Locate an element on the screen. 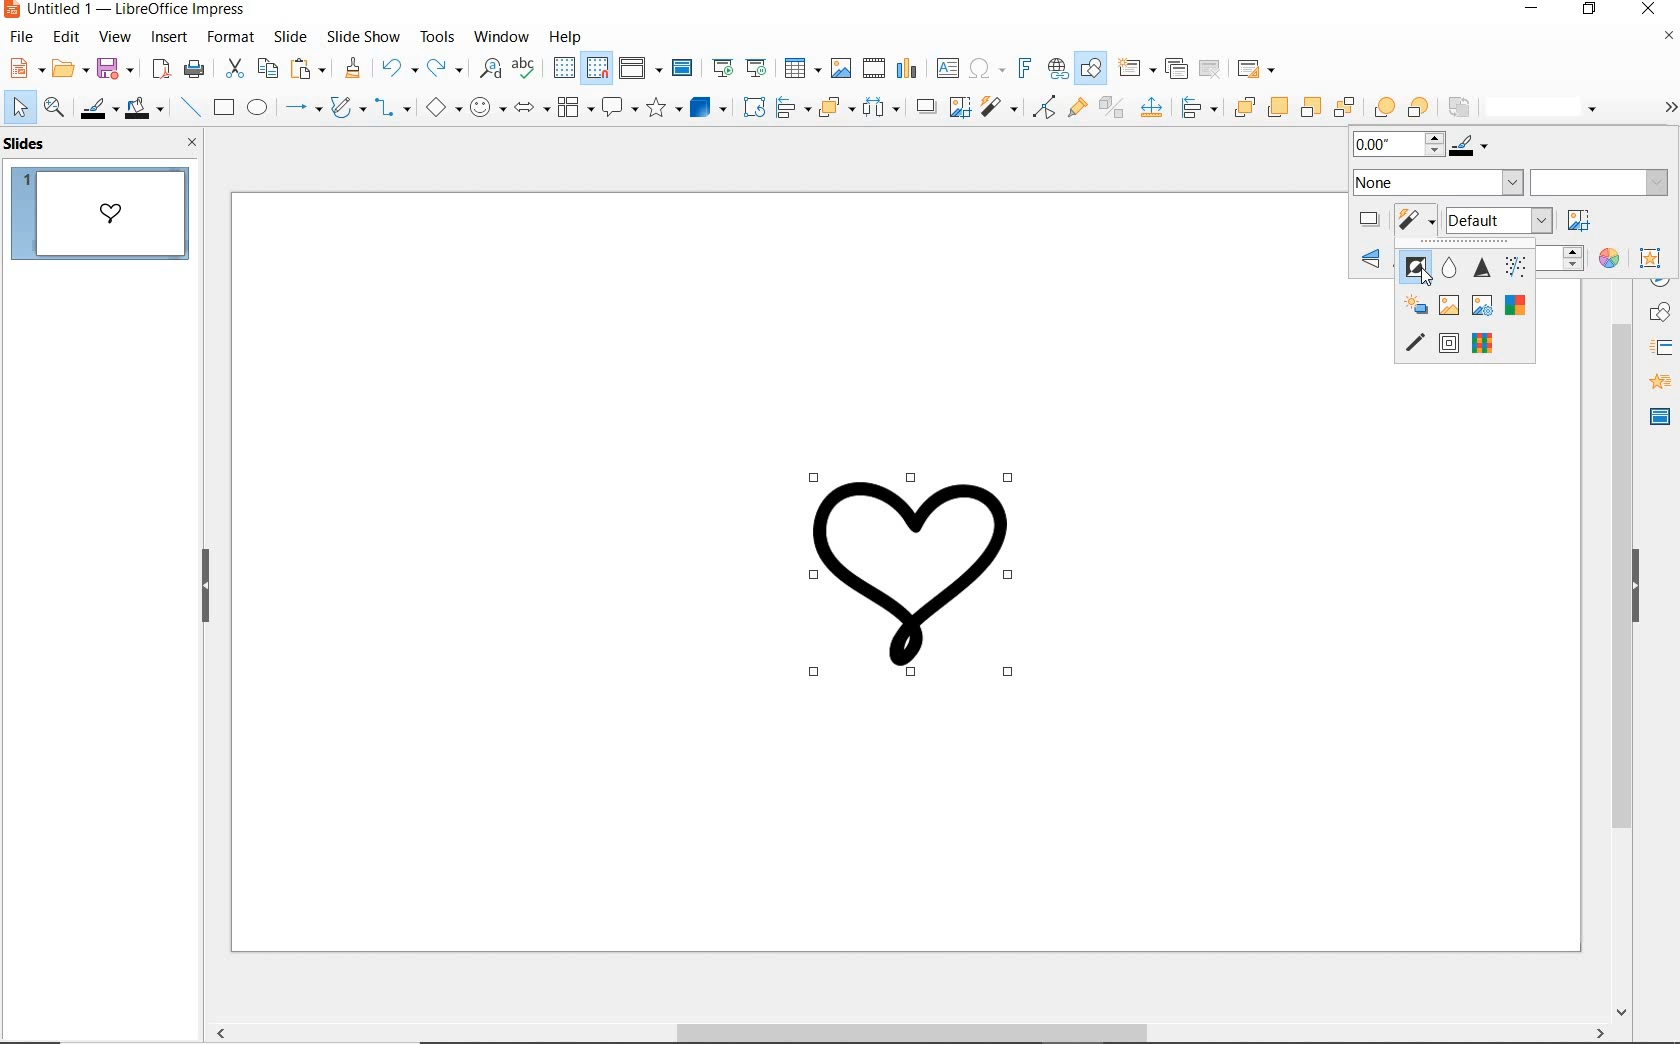 The height and width of the screenshot is (1044, 1680). relief is located at coordinates (1448, 344).